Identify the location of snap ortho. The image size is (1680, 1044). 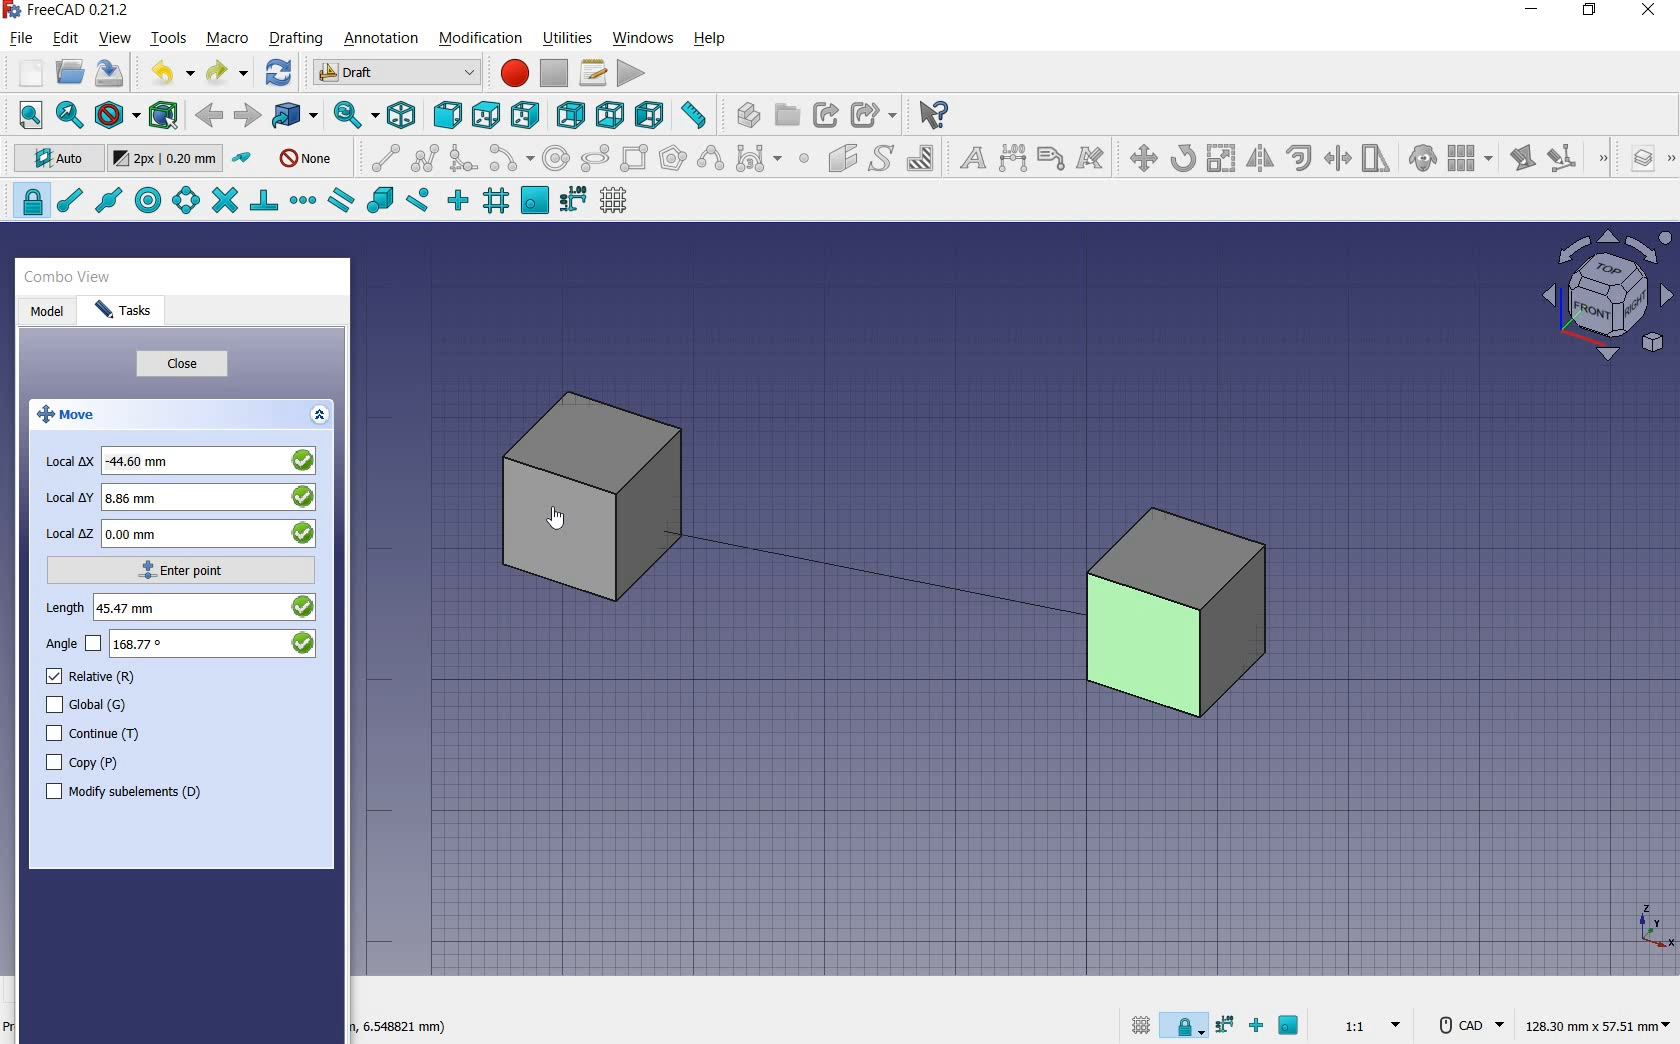
(1257, 1027).